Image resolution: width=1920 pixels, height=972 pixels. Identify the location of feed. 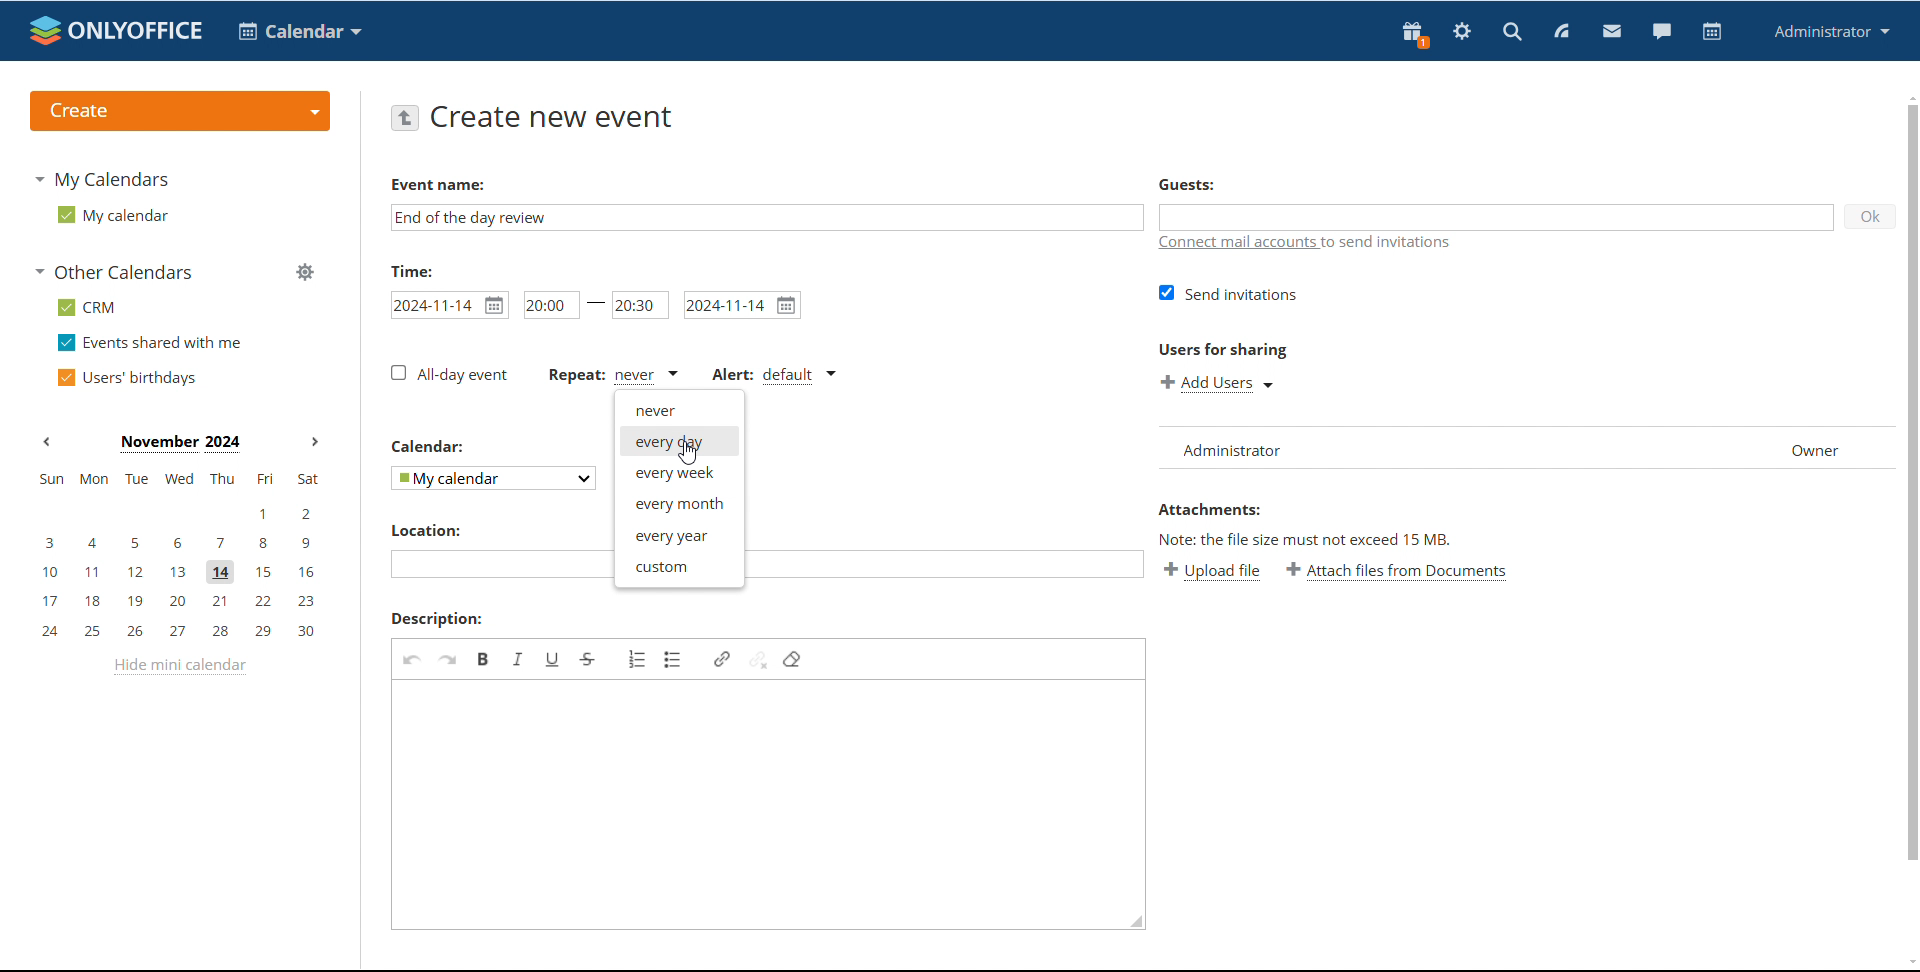
(1560, 31).